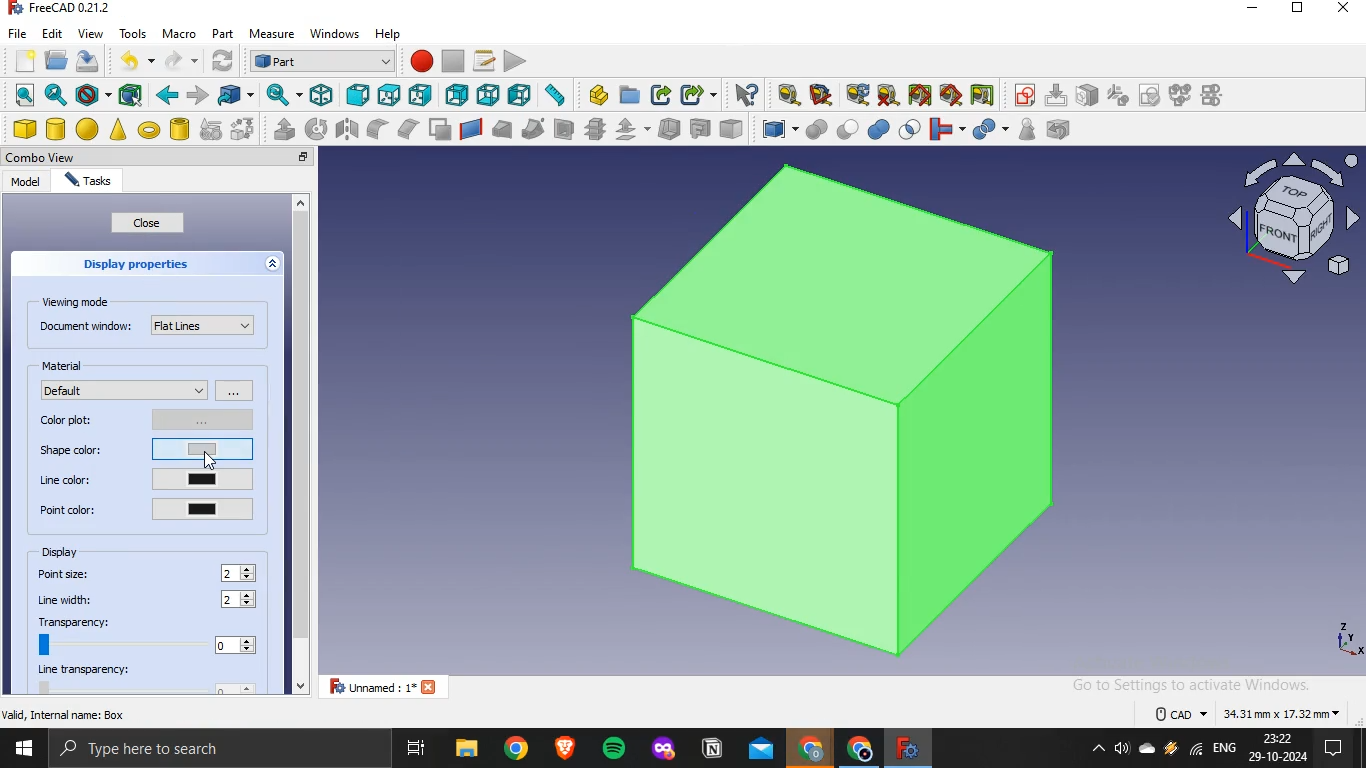  What do you see at coordinates (150, 679) in the screenshot?
I see `line transparency` at bounding box center [150, 679].